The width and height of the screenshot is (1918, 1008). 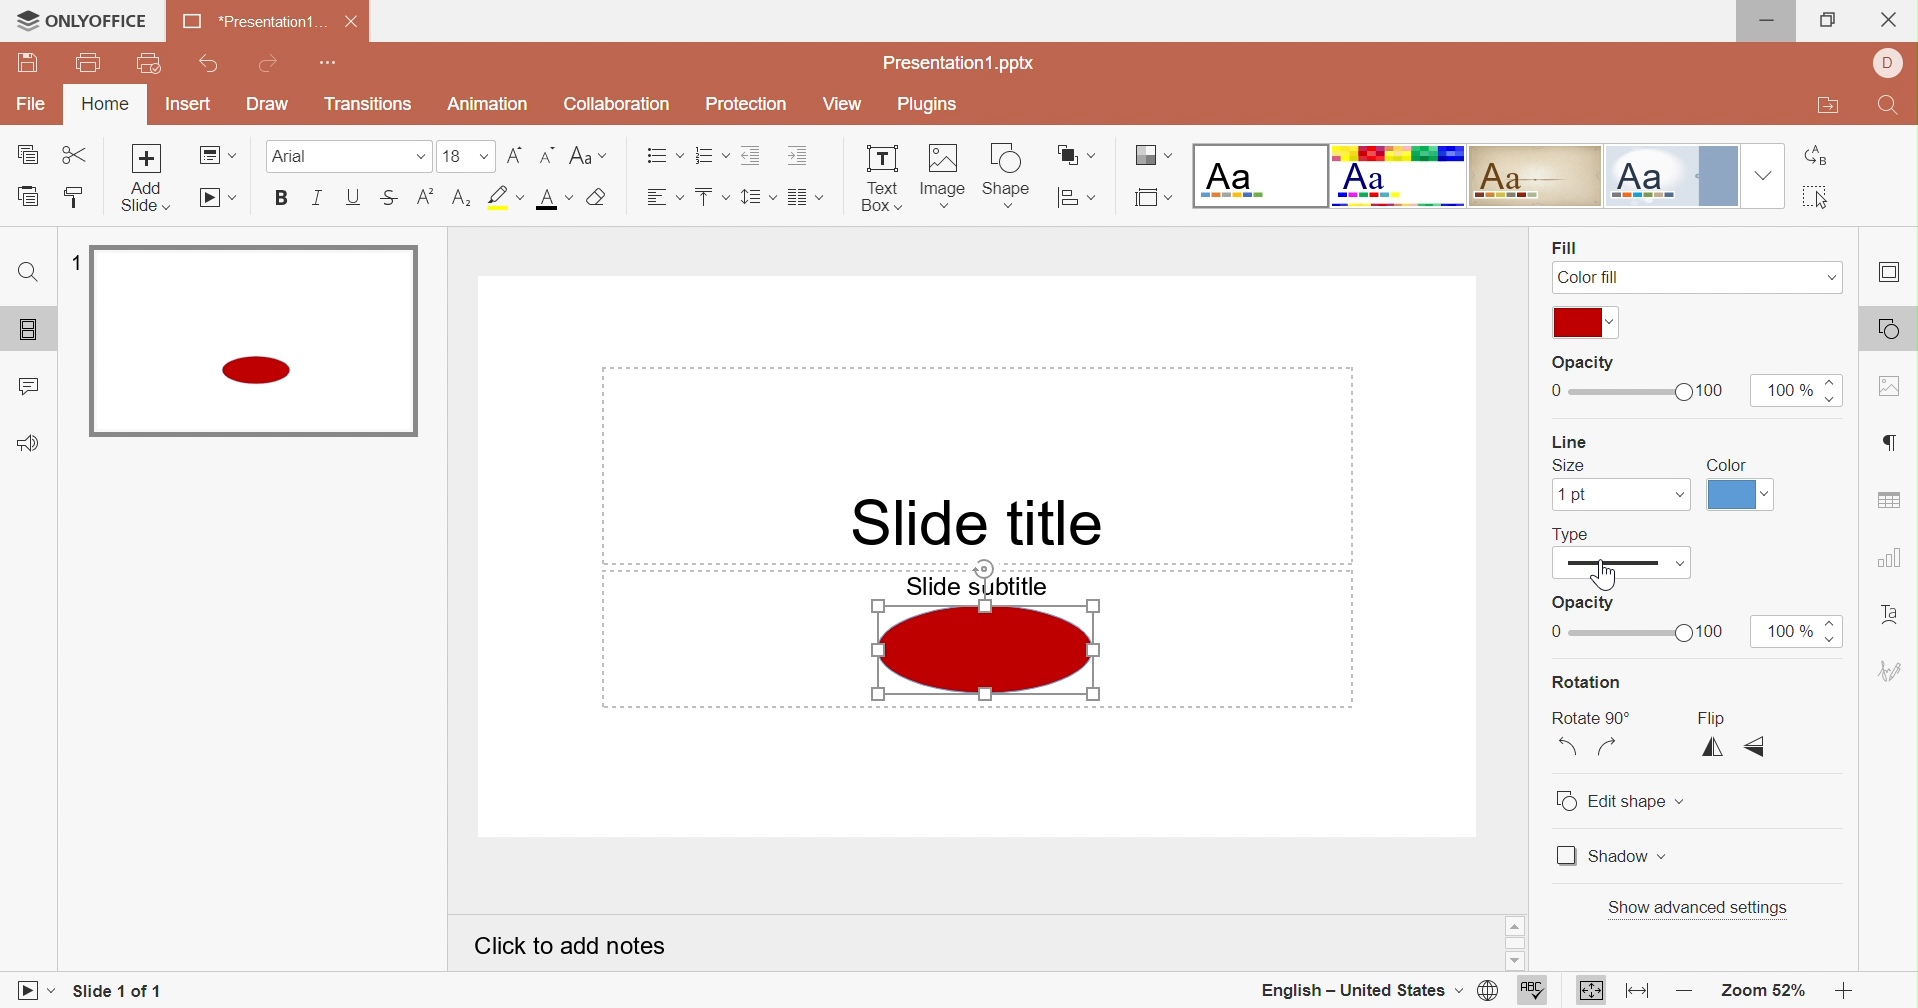 I want to click on Drop down, so click(x=1764, y=176).